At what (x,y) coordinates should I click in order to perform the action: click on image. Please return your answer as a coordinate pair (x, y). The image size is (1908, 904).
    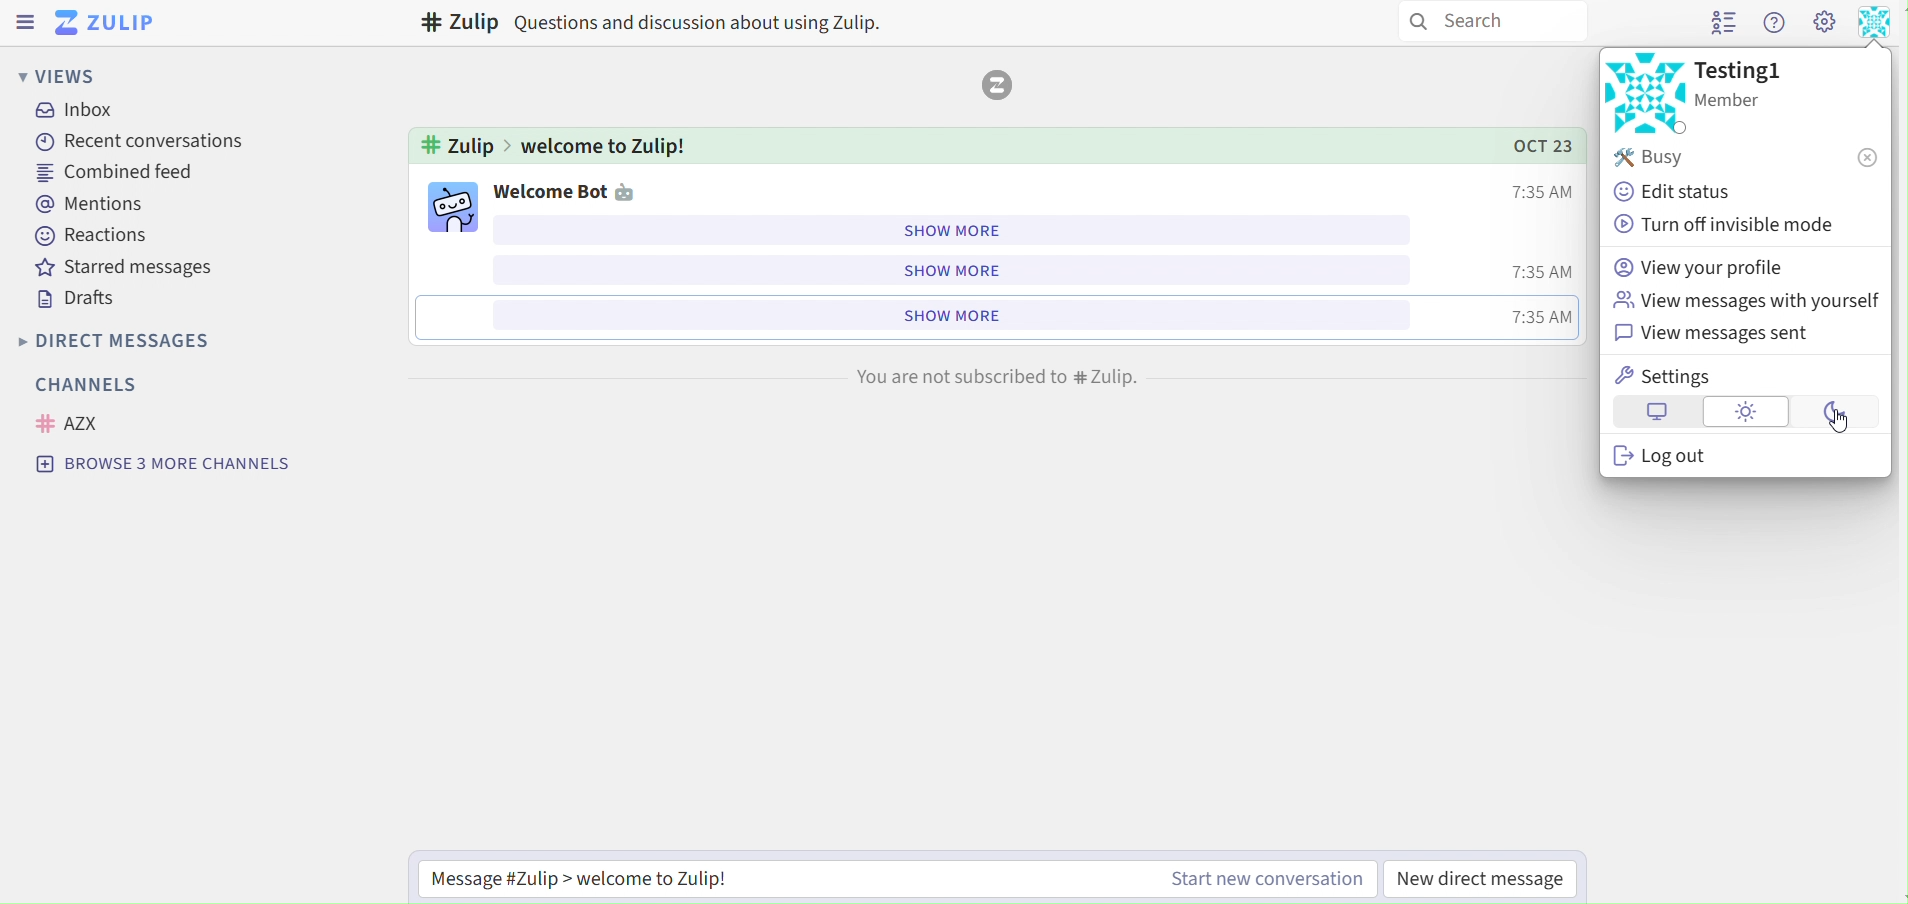
    Looking at the image, I should click on (1000, 85).